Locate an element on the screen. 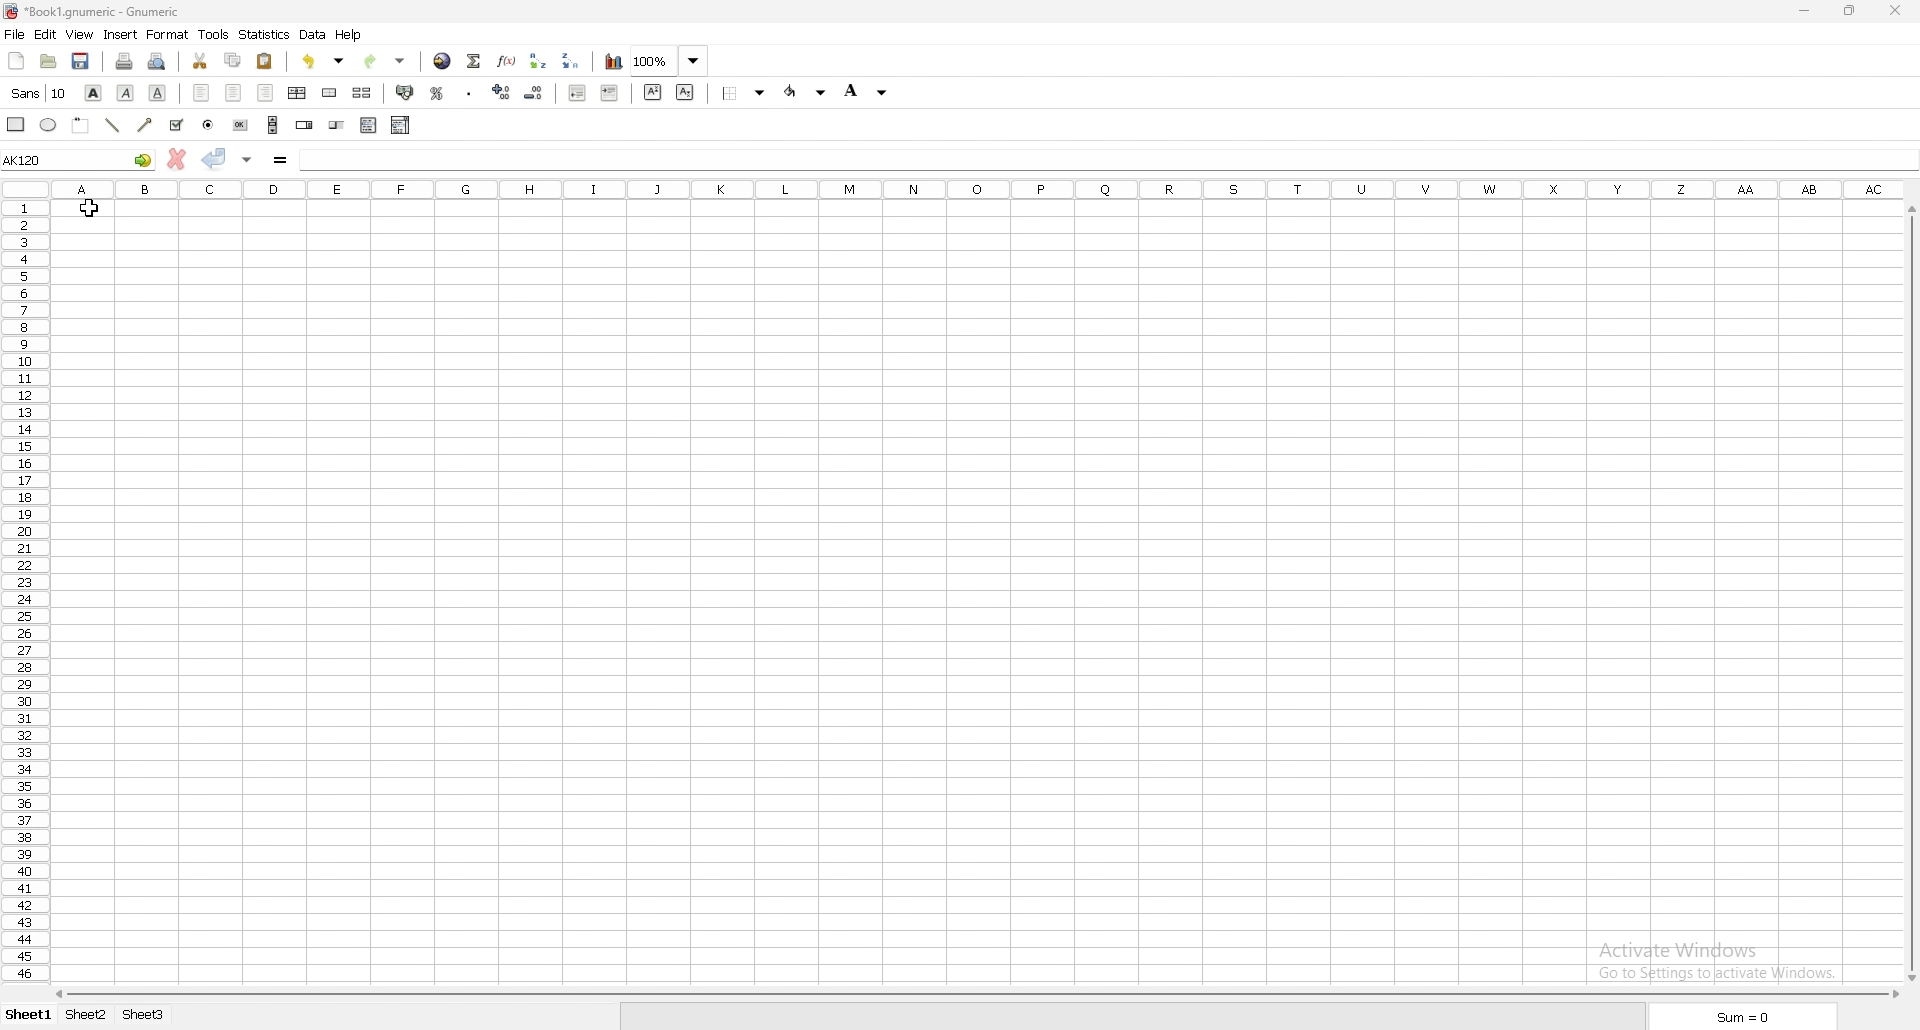 This screenshot has width=1920, height=1030. sum is located at coordinates (1741, 1017).